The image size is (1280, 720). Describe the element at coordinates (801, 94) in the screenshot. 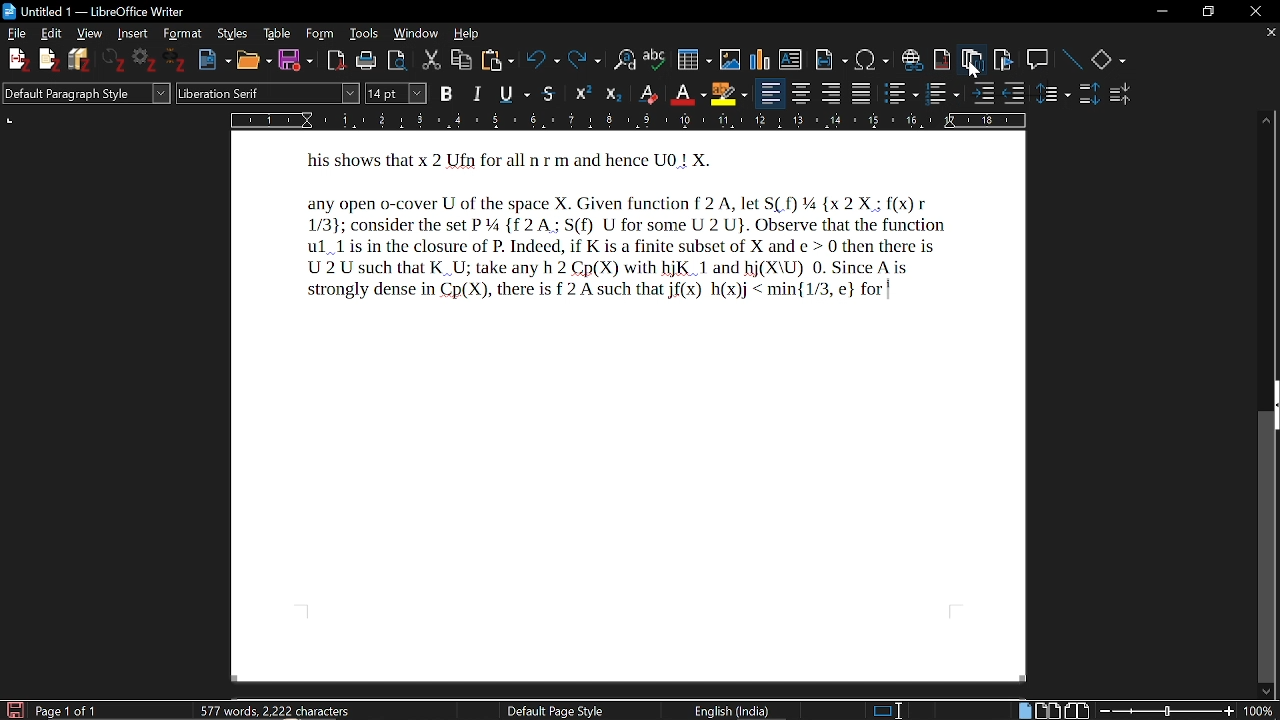

I see `Center` at that location.